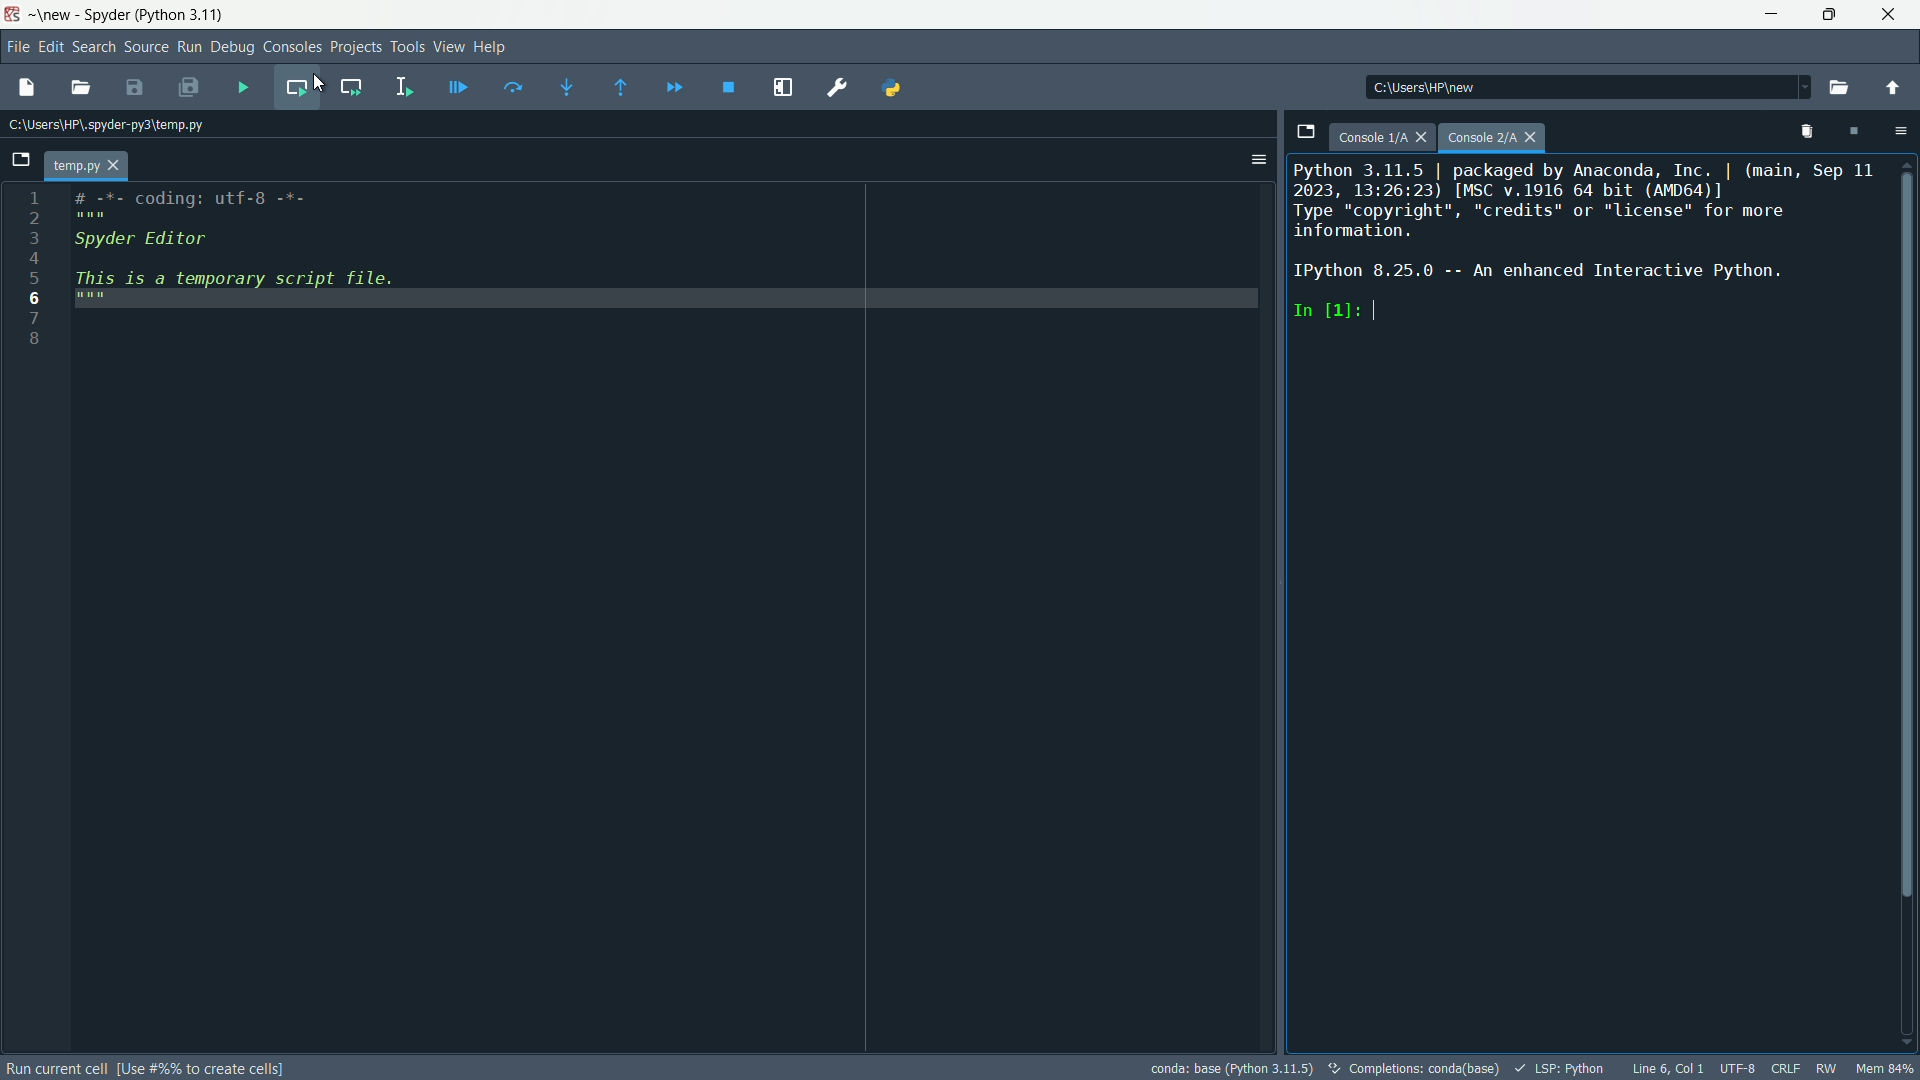 This screenshot has width=1920, height=1080. Describe the element at coordinates (232, 48) in the screenshot. I see `debug ` at that location.